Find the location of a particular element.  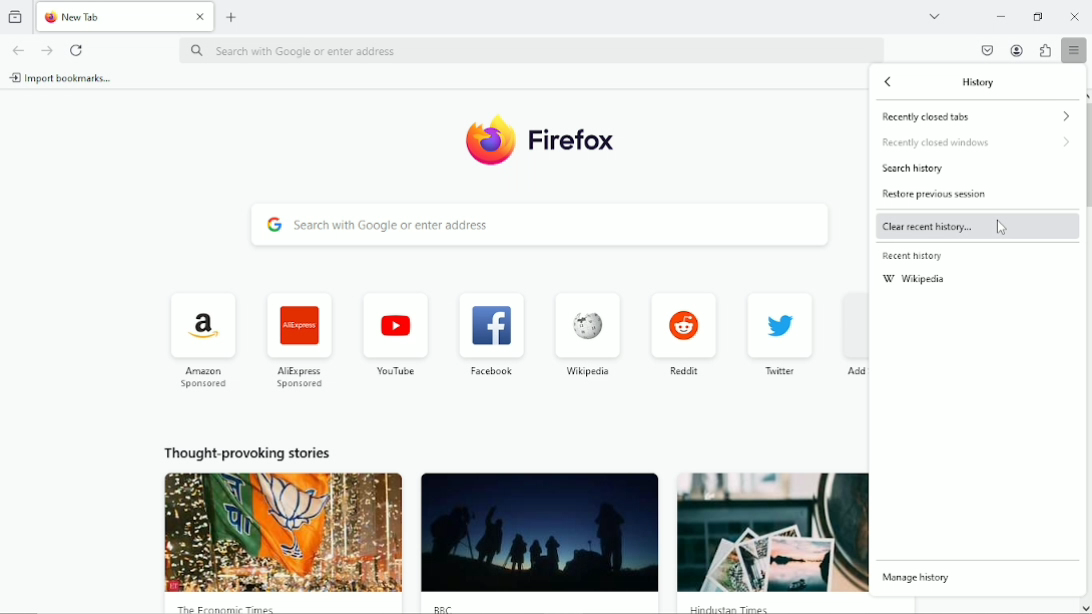

Recently closed windows is located at coordinates (975, 142).